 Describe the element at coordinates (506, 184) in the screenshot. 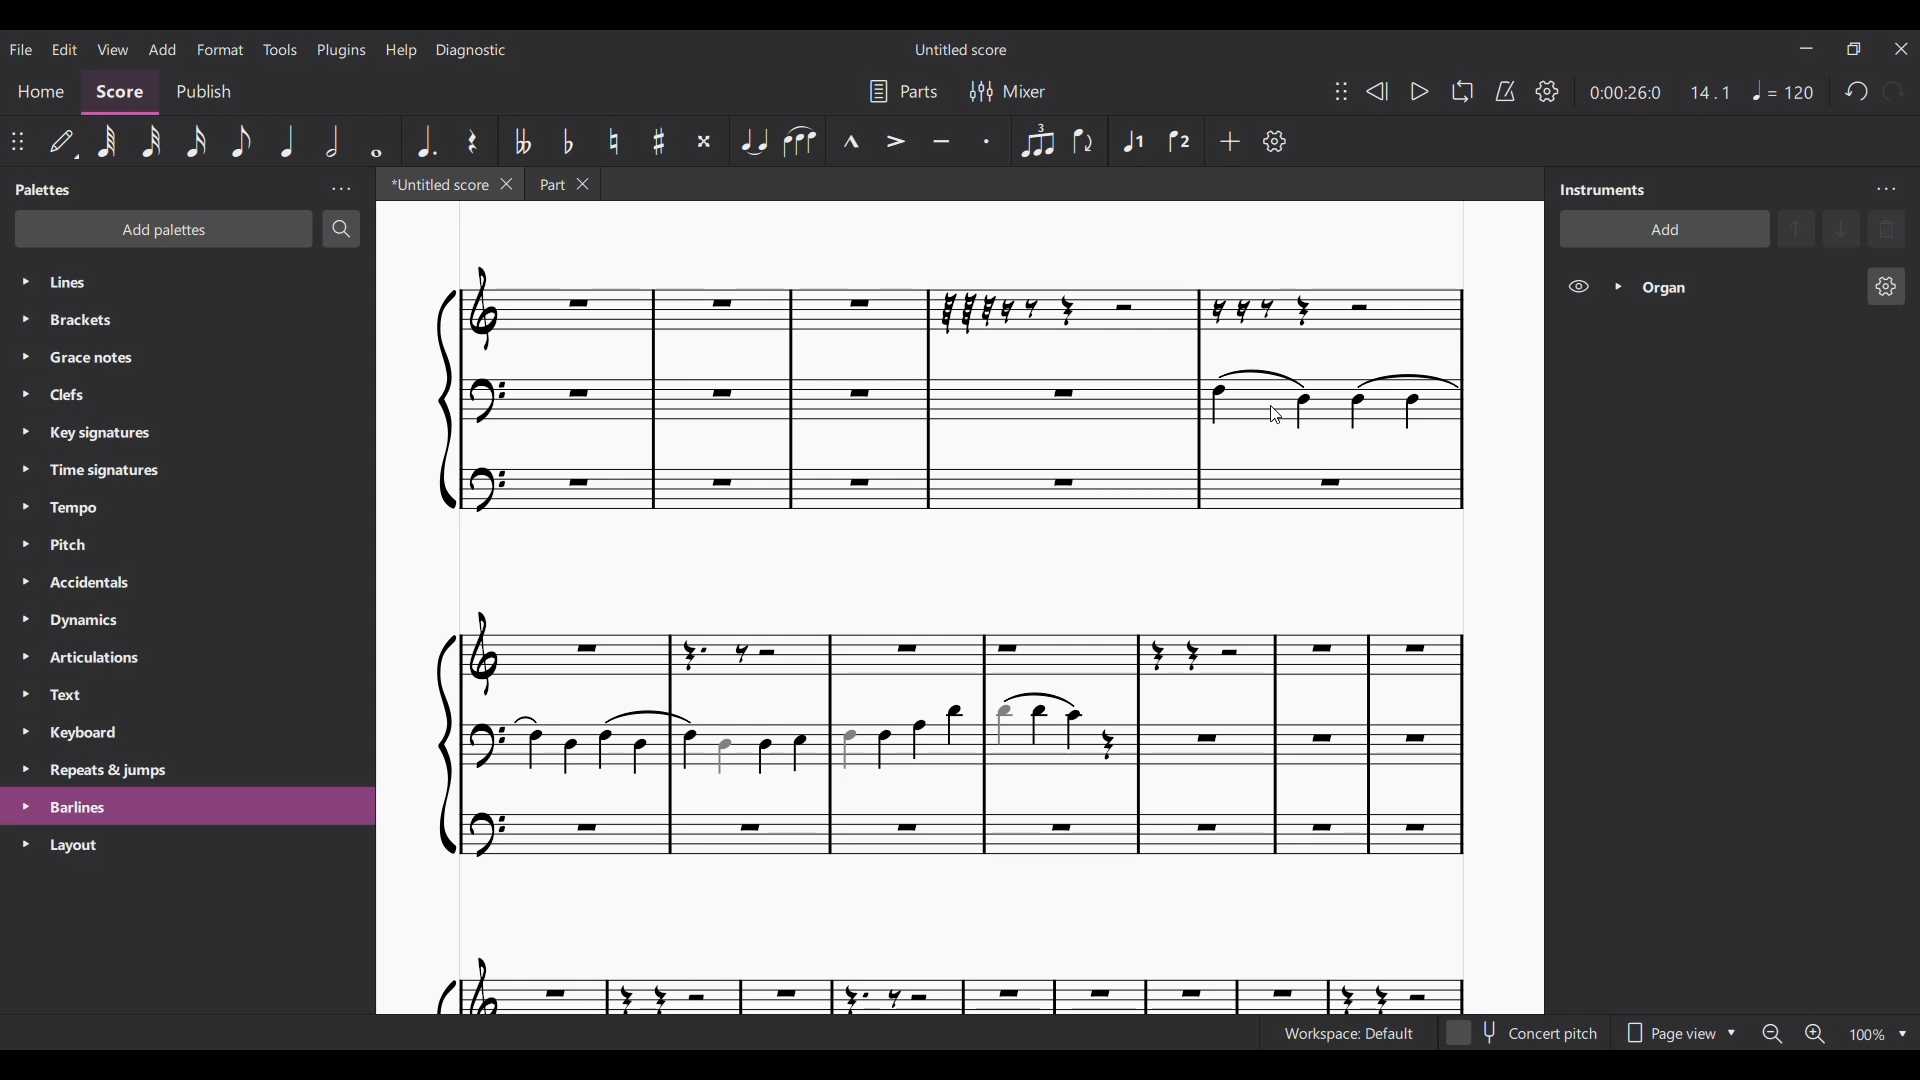

I see `Close current tab` at that location.